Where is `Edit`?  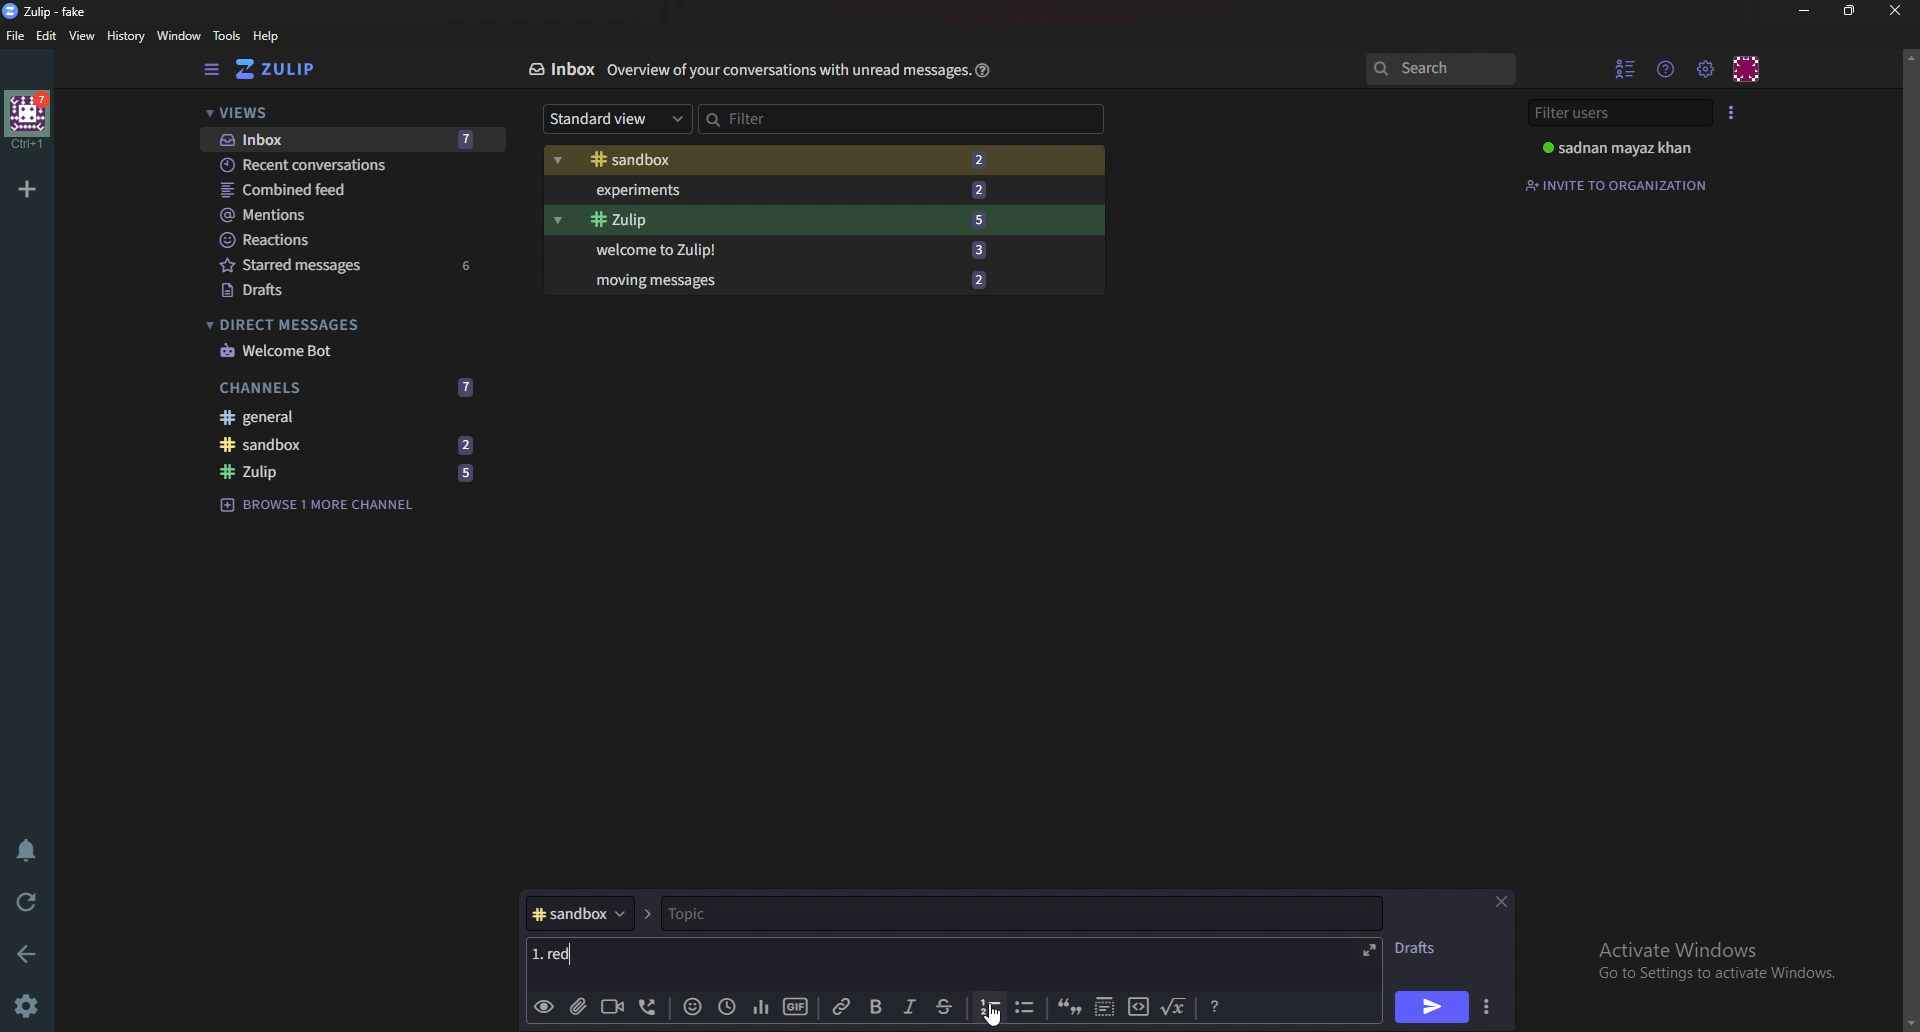 Edit is located at coordinates (48, 35).